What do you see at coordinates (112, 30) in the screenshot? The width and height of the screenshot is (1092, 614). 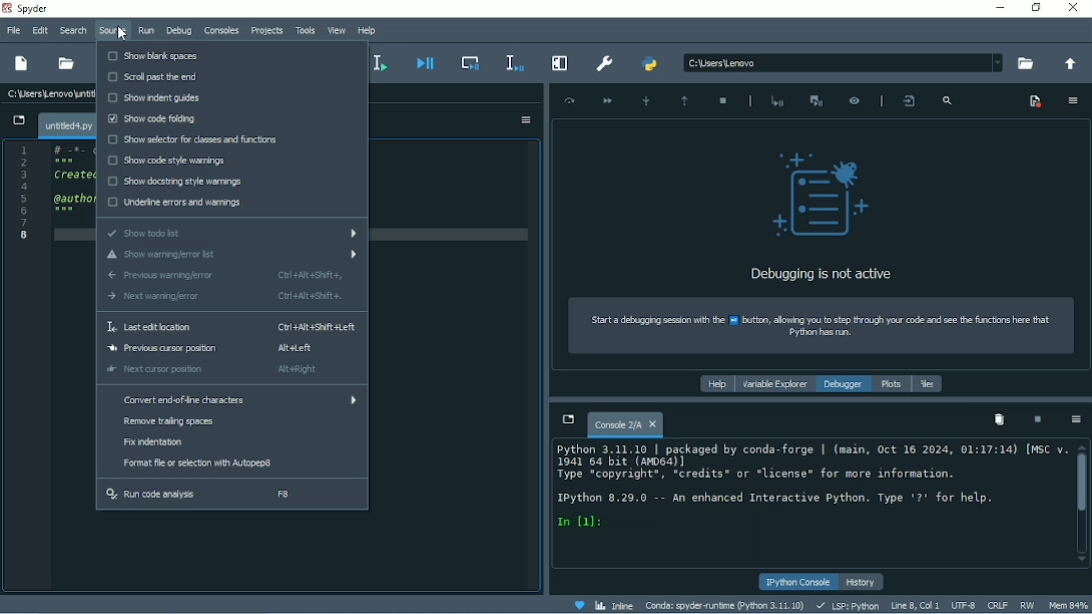 I see `Source` at bounding box center [112, 30].